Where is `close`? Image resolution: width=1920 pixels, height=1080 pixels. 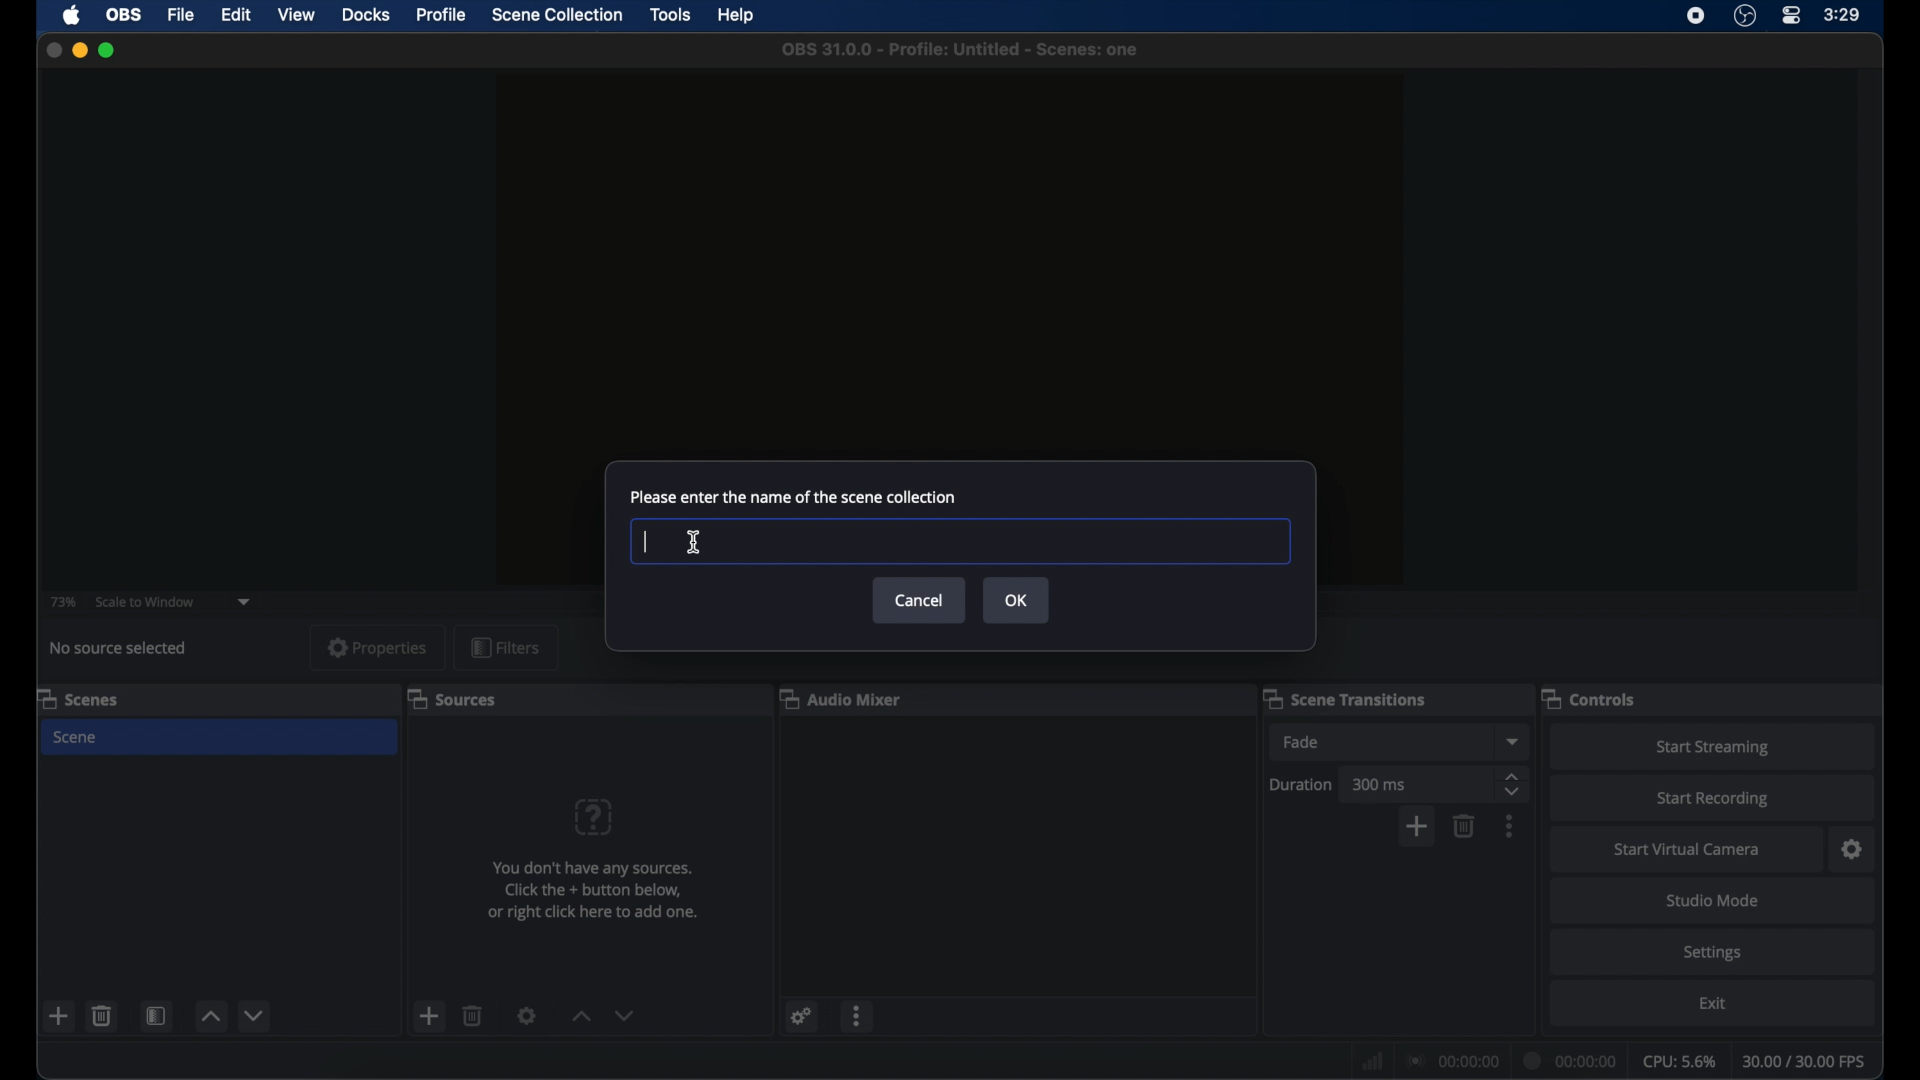 close is located at coordinates (53, 51).